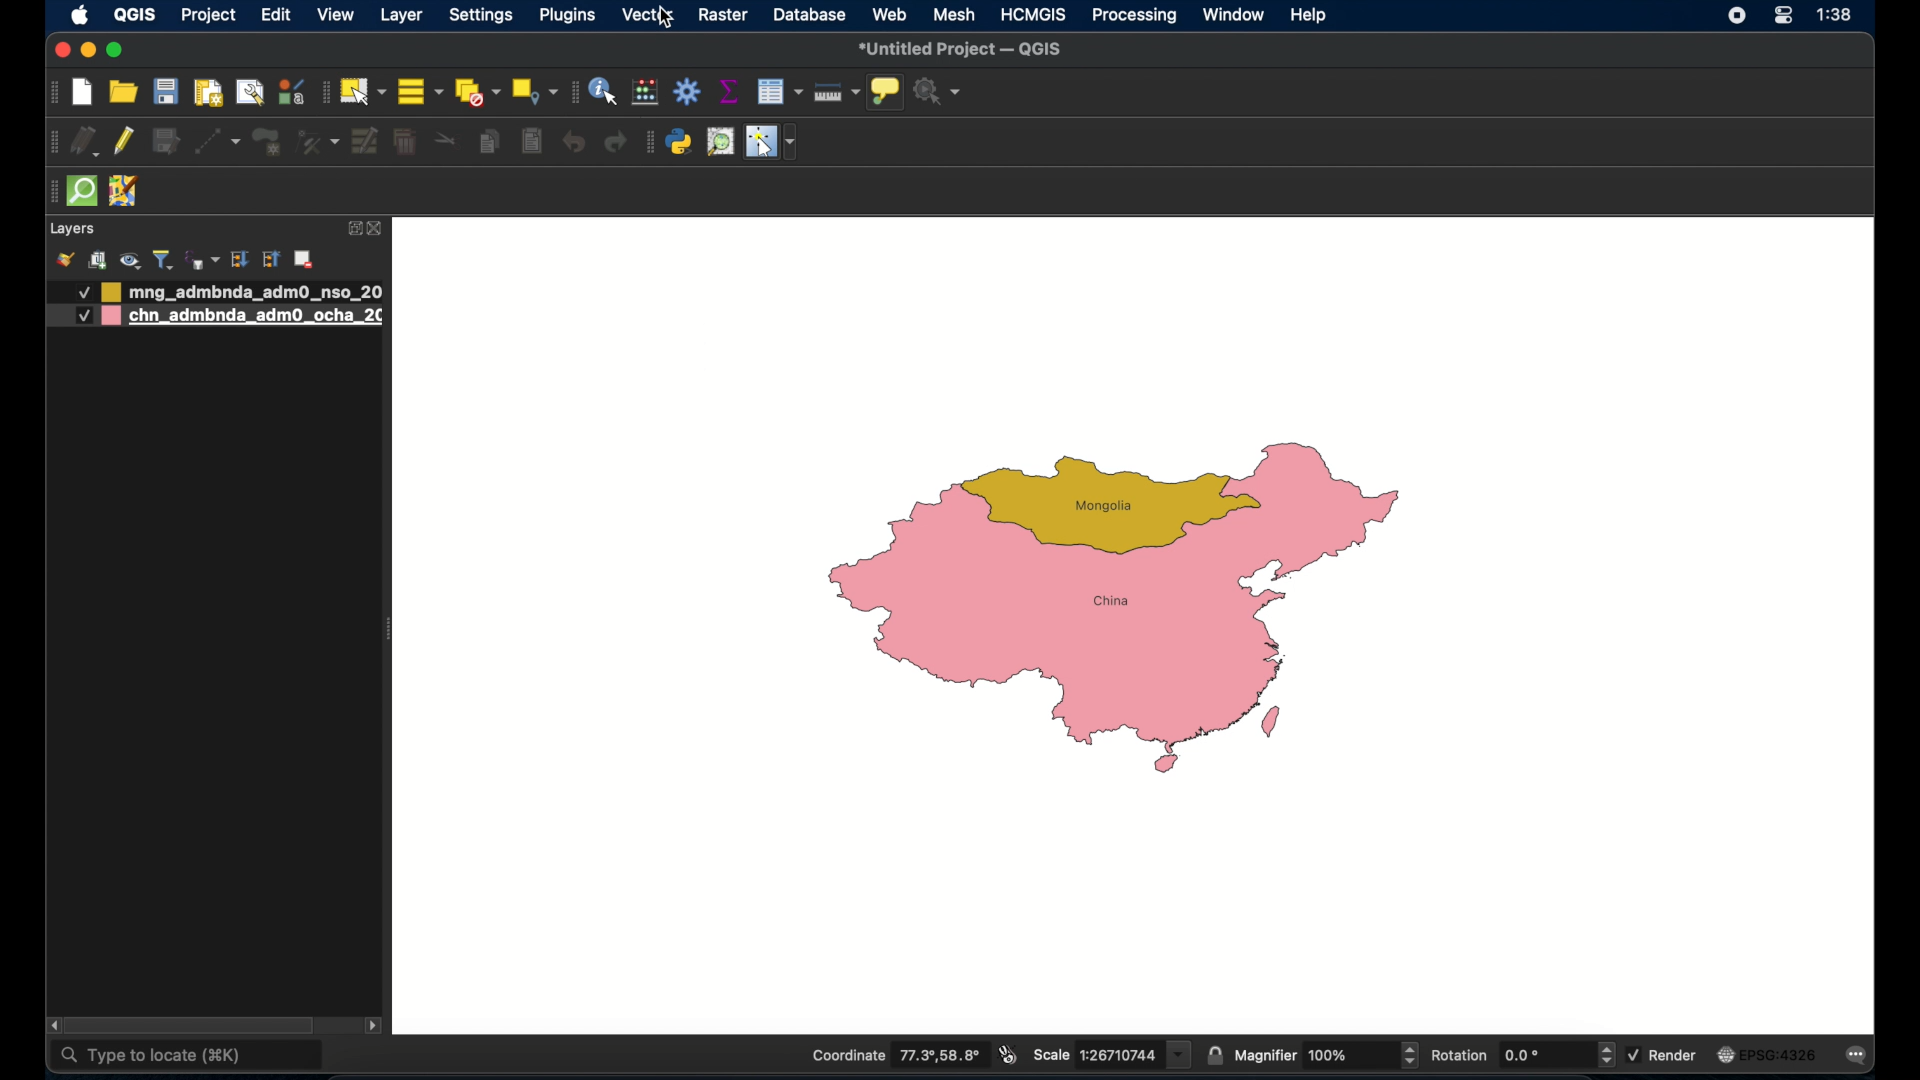 This screenshot has width=1920, height=1080. What do you see at coordinates (290, 91) in the screenshot?
I see `style manager` at bounding box center [290, 91].